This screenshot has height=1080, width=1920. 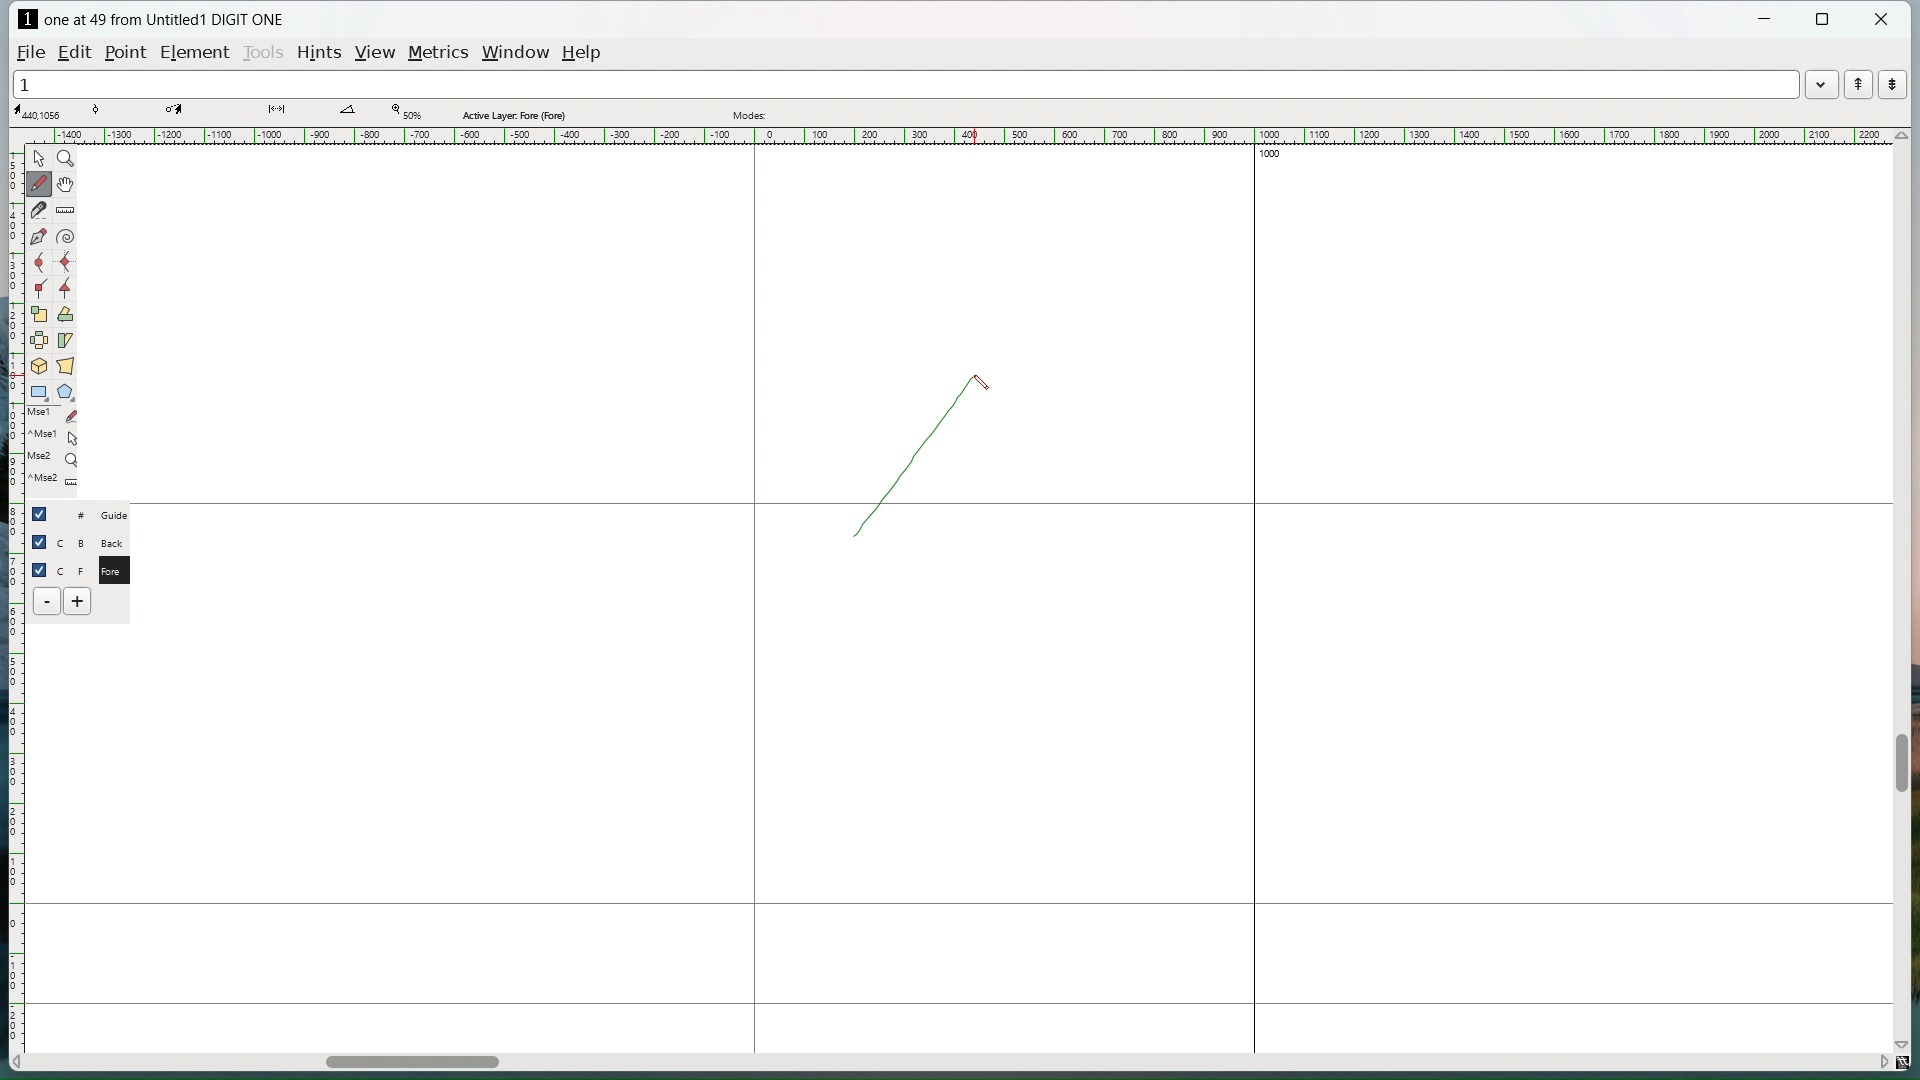 I want to click on add layer, so click(x=79, y=601).